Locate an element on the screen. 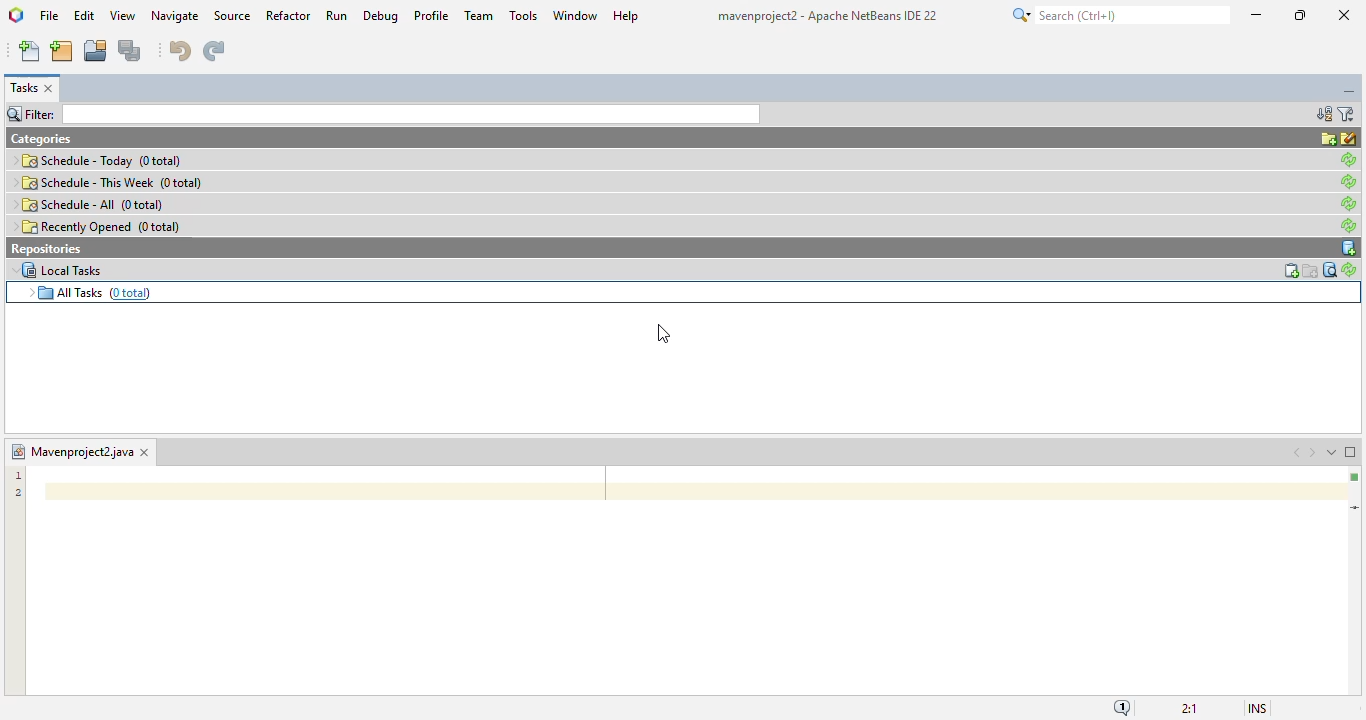 The height and width of the screenshot is (720, 1366). add repository is located at coordinates (1349, 248).